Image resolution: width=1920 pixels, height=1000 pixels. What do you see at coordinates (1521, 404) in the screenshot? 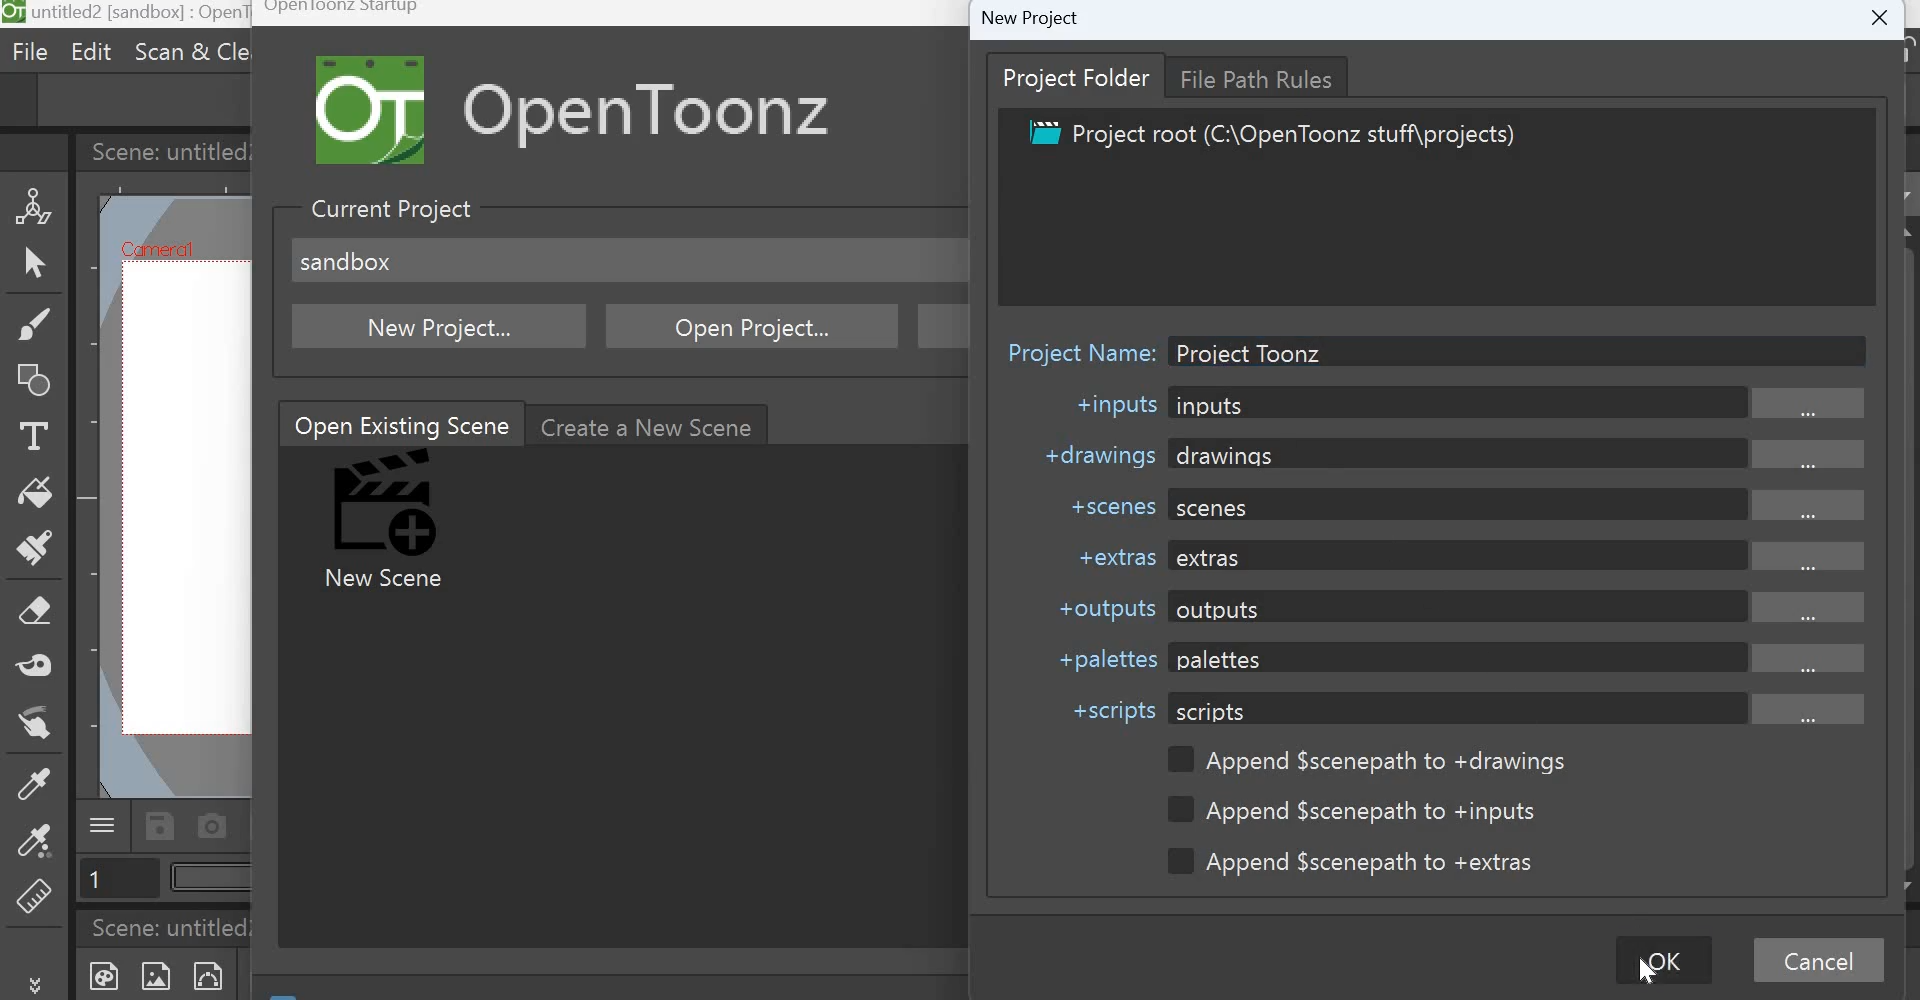
I see `inputs` at bounding box center [1521, 404].